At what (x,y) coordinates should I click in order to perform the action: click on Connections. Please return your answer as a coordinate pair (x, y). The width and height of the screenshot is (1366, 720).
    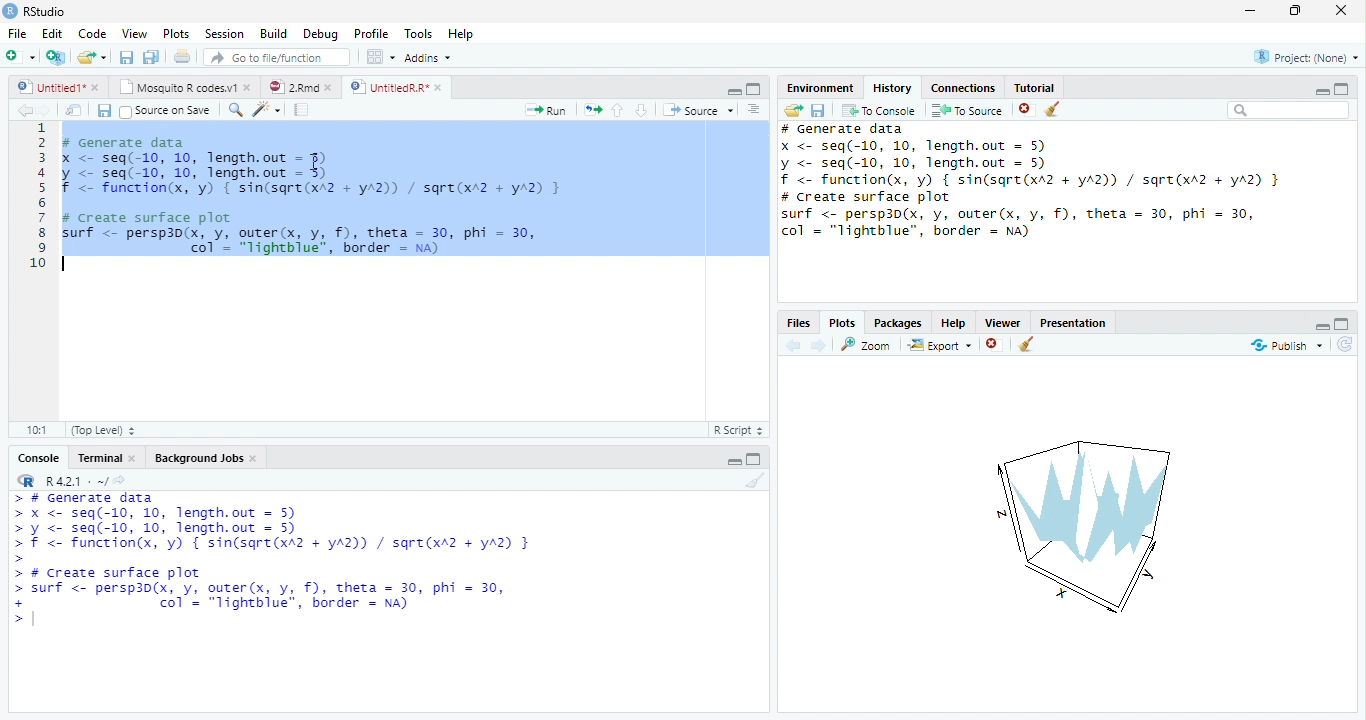
    Looking at the image, I should click on (963, 87).